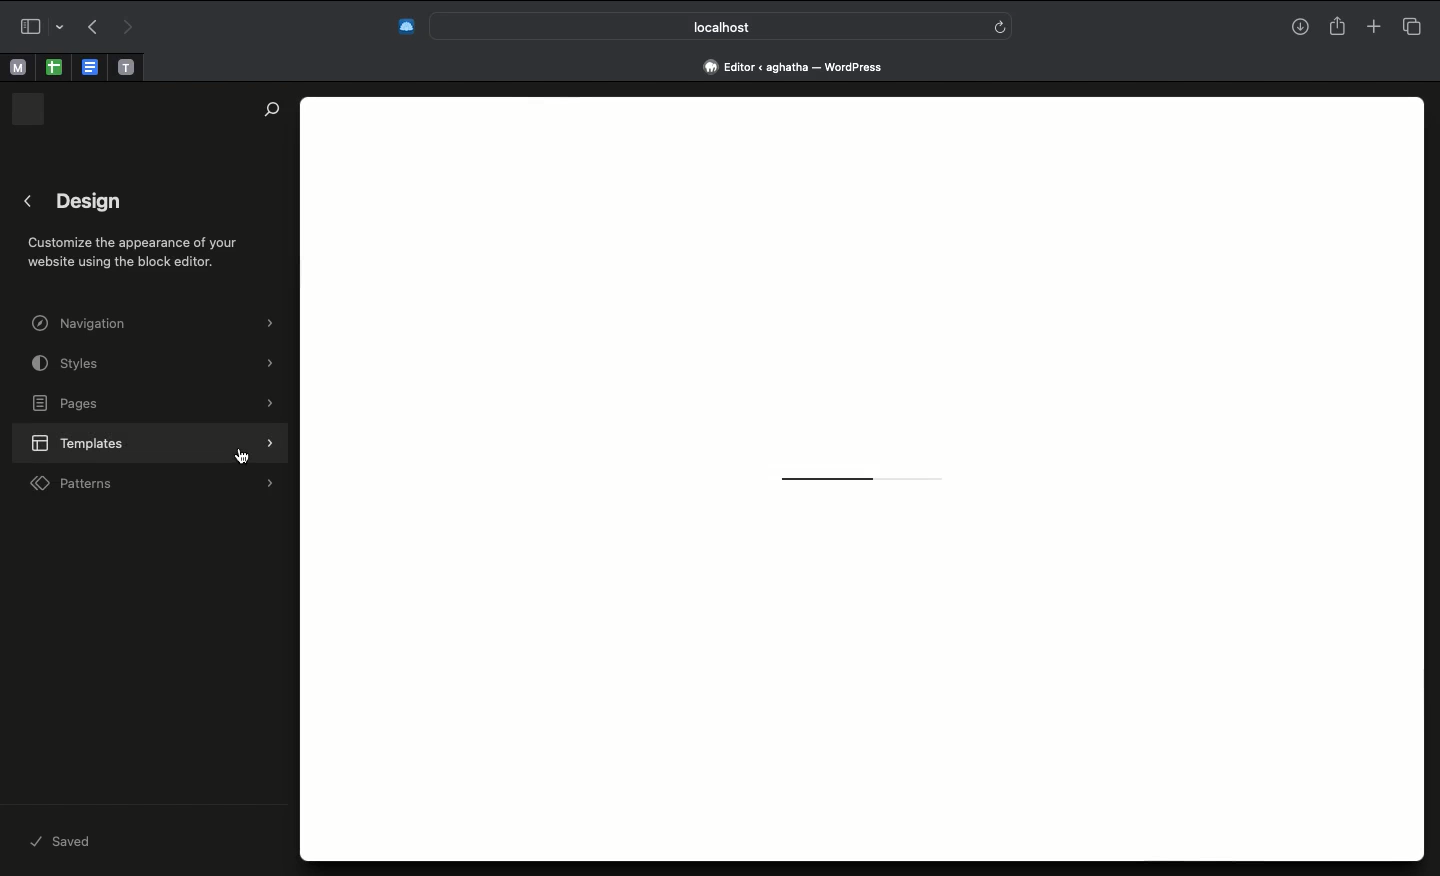 Image resolution: width=1440 pixels, height=876 pixels. What do you see at coordinates (1336, 24) in the screenshot?
I see `Share` at bounding box center [1336, 24].